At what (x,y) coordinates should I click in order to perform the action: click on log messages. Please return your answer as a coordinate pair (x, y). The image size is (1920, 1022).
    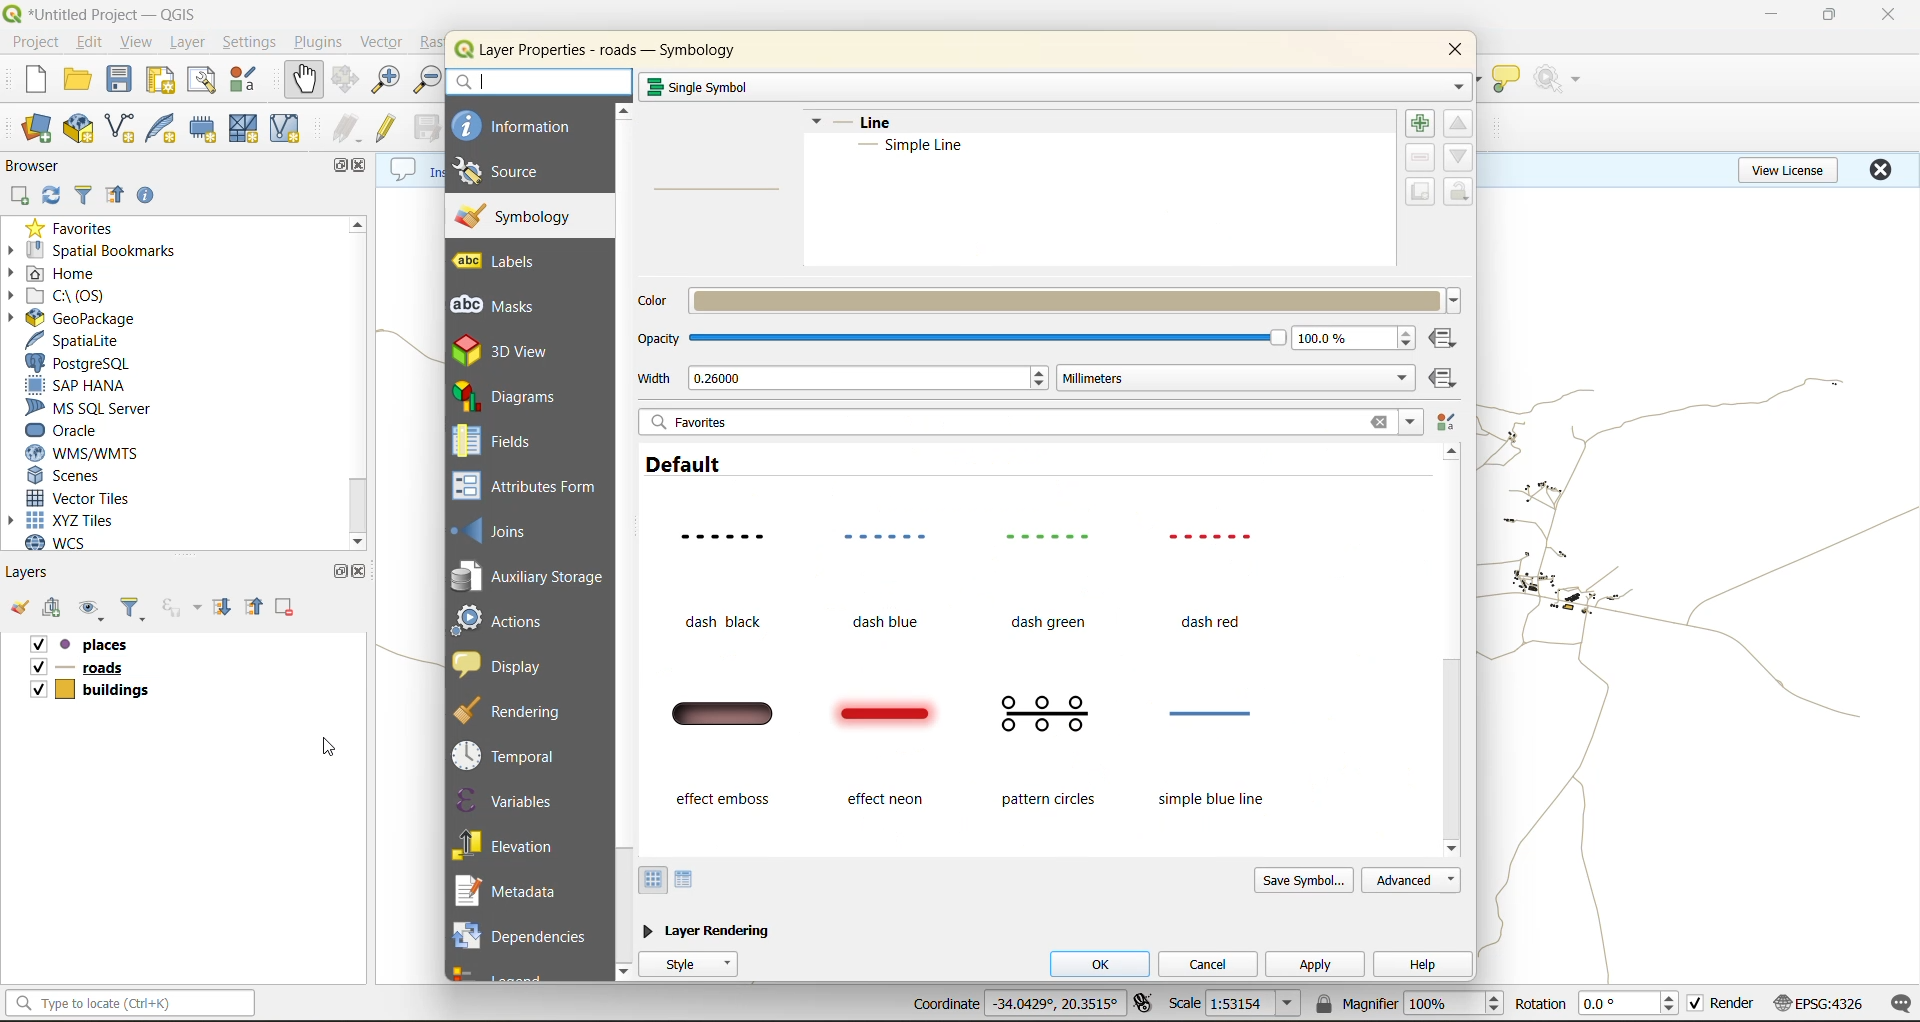
    Looking at the image, I should click on (1900, 1005).